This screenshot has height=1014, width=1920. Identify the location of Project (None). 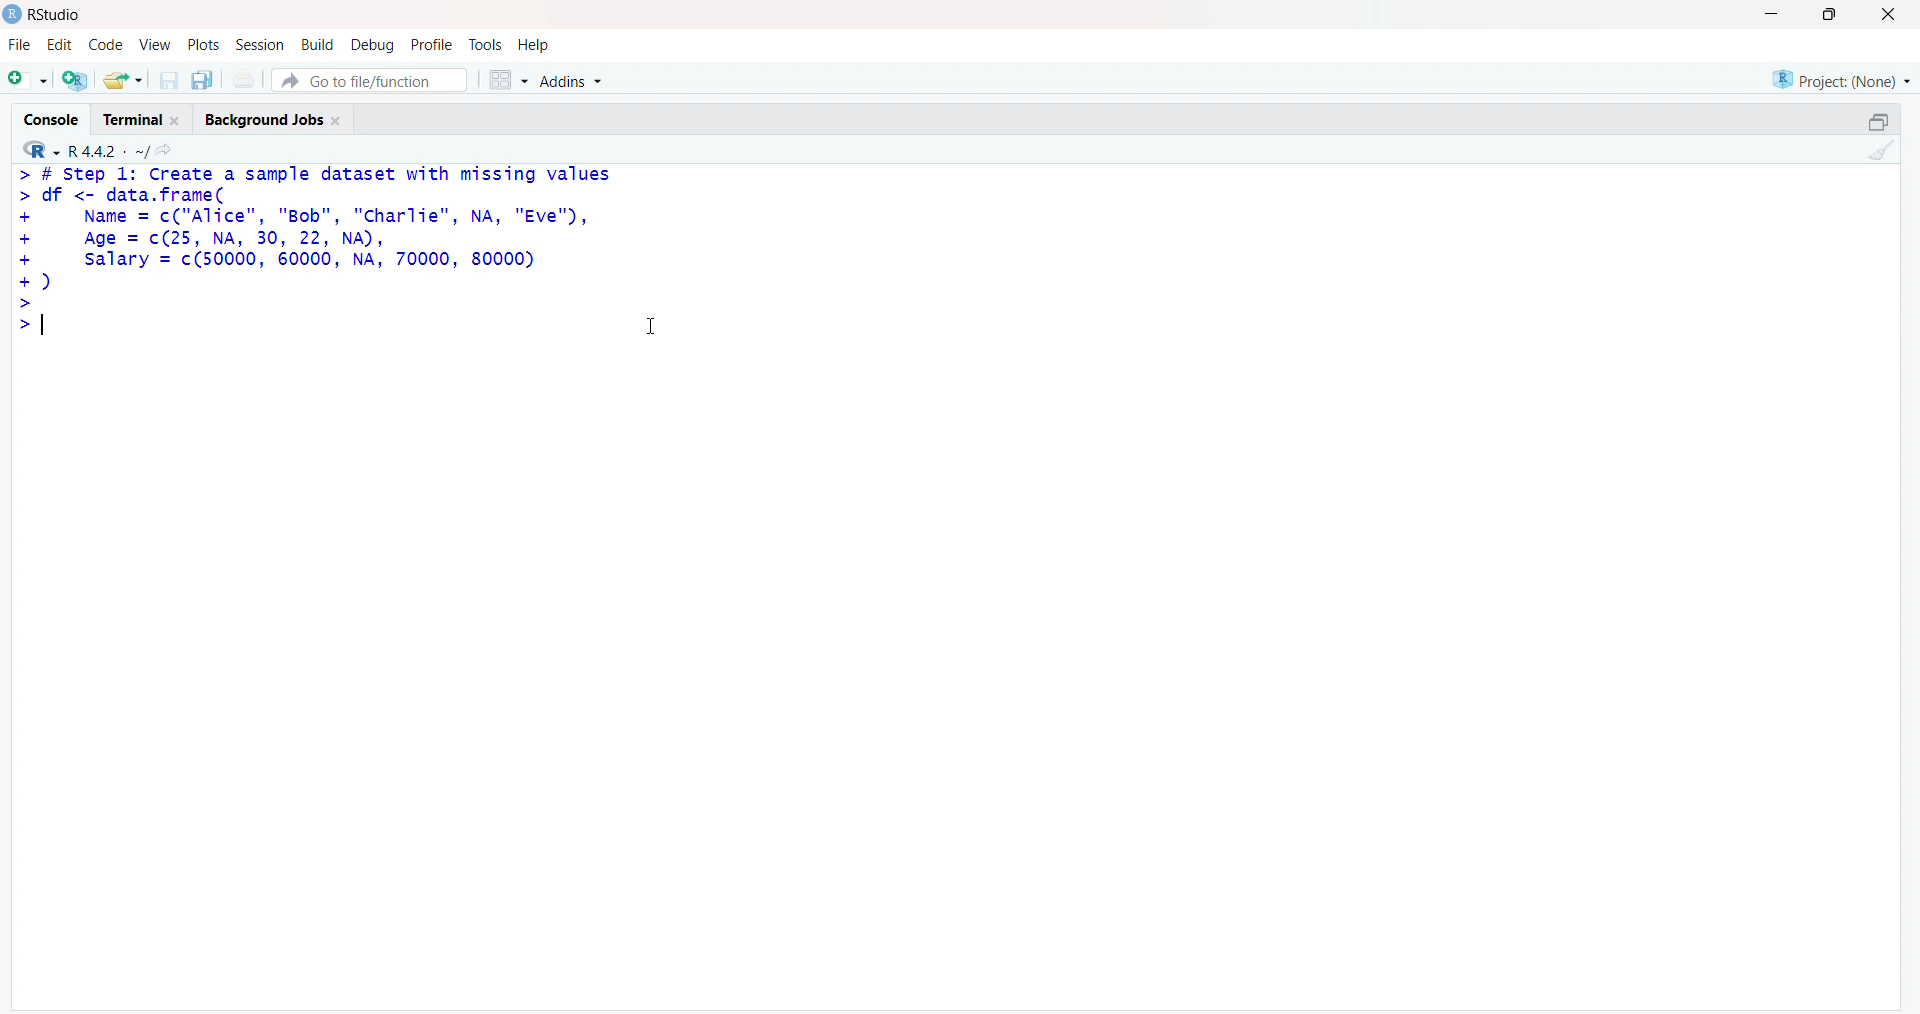
(1840, 79).